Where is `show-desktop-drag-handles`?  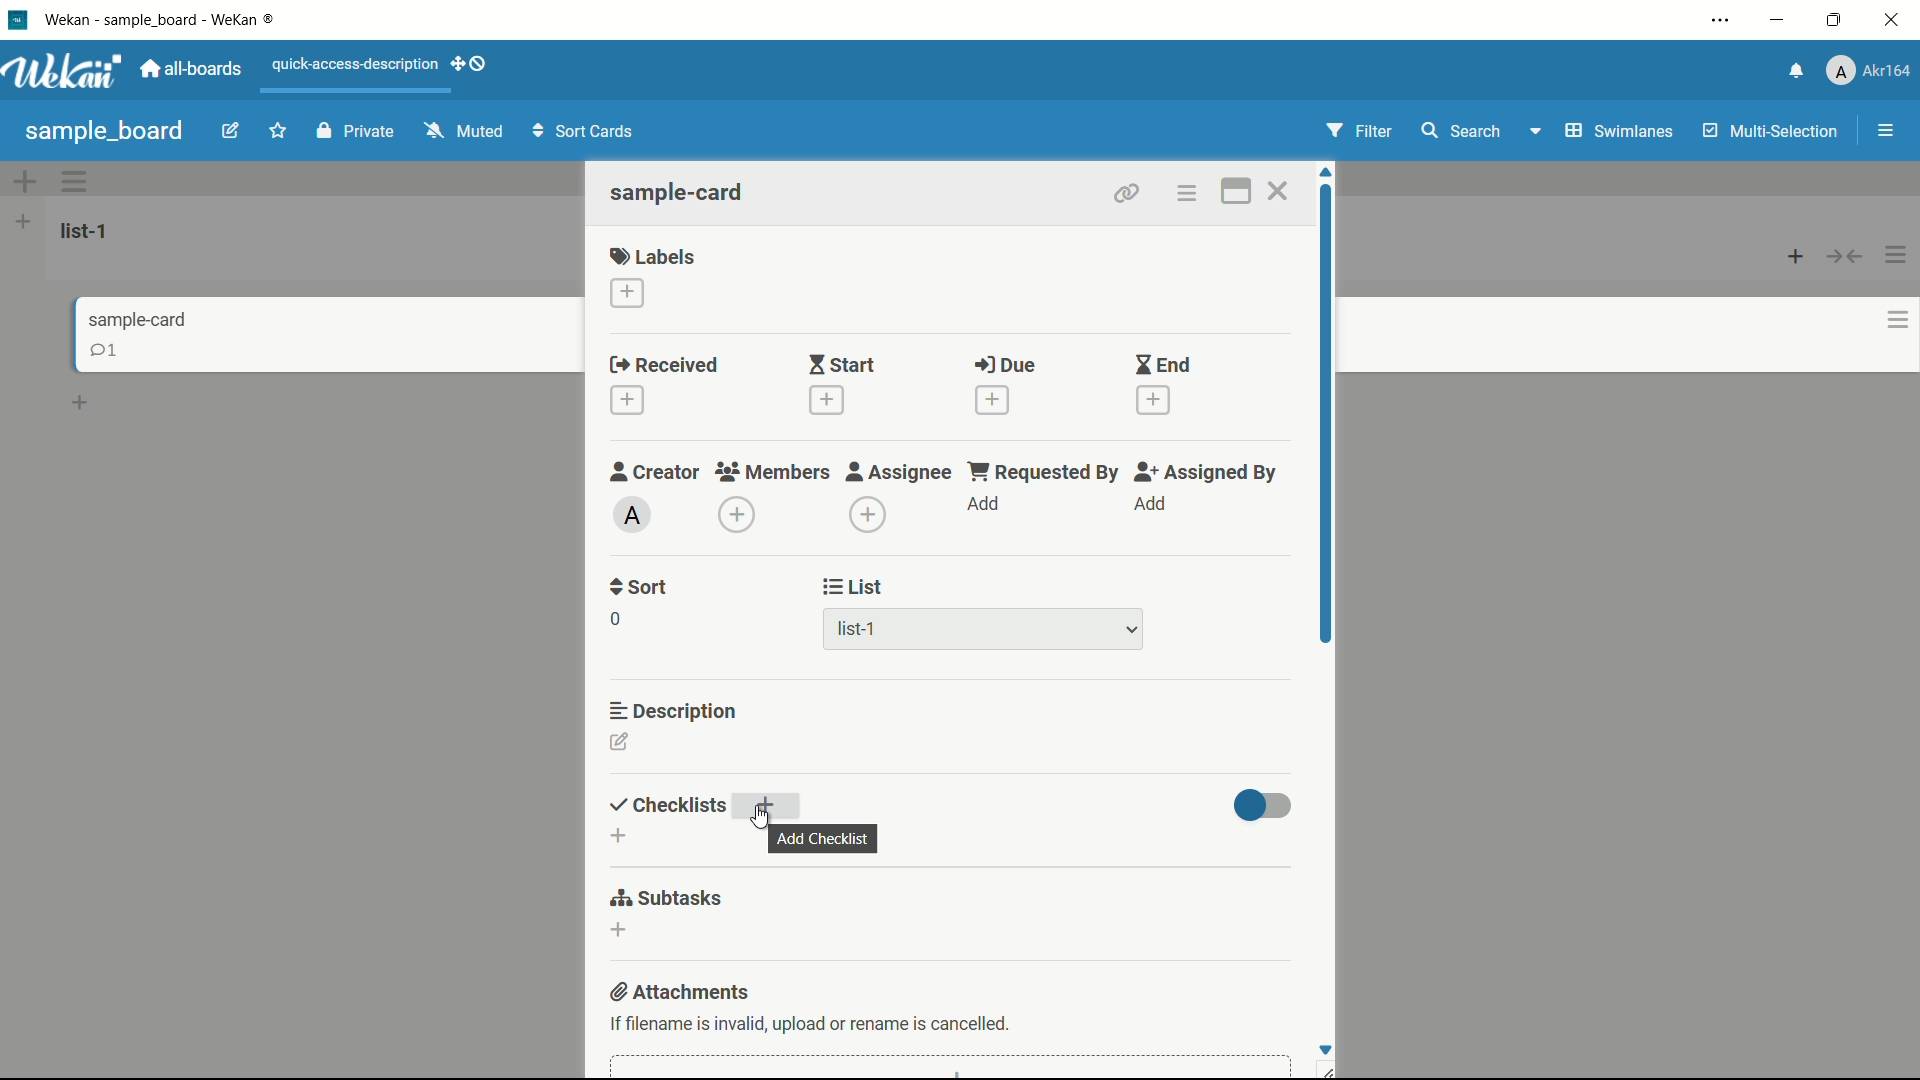
show-desktop-drag-handles is located at coordinates (481, 62).